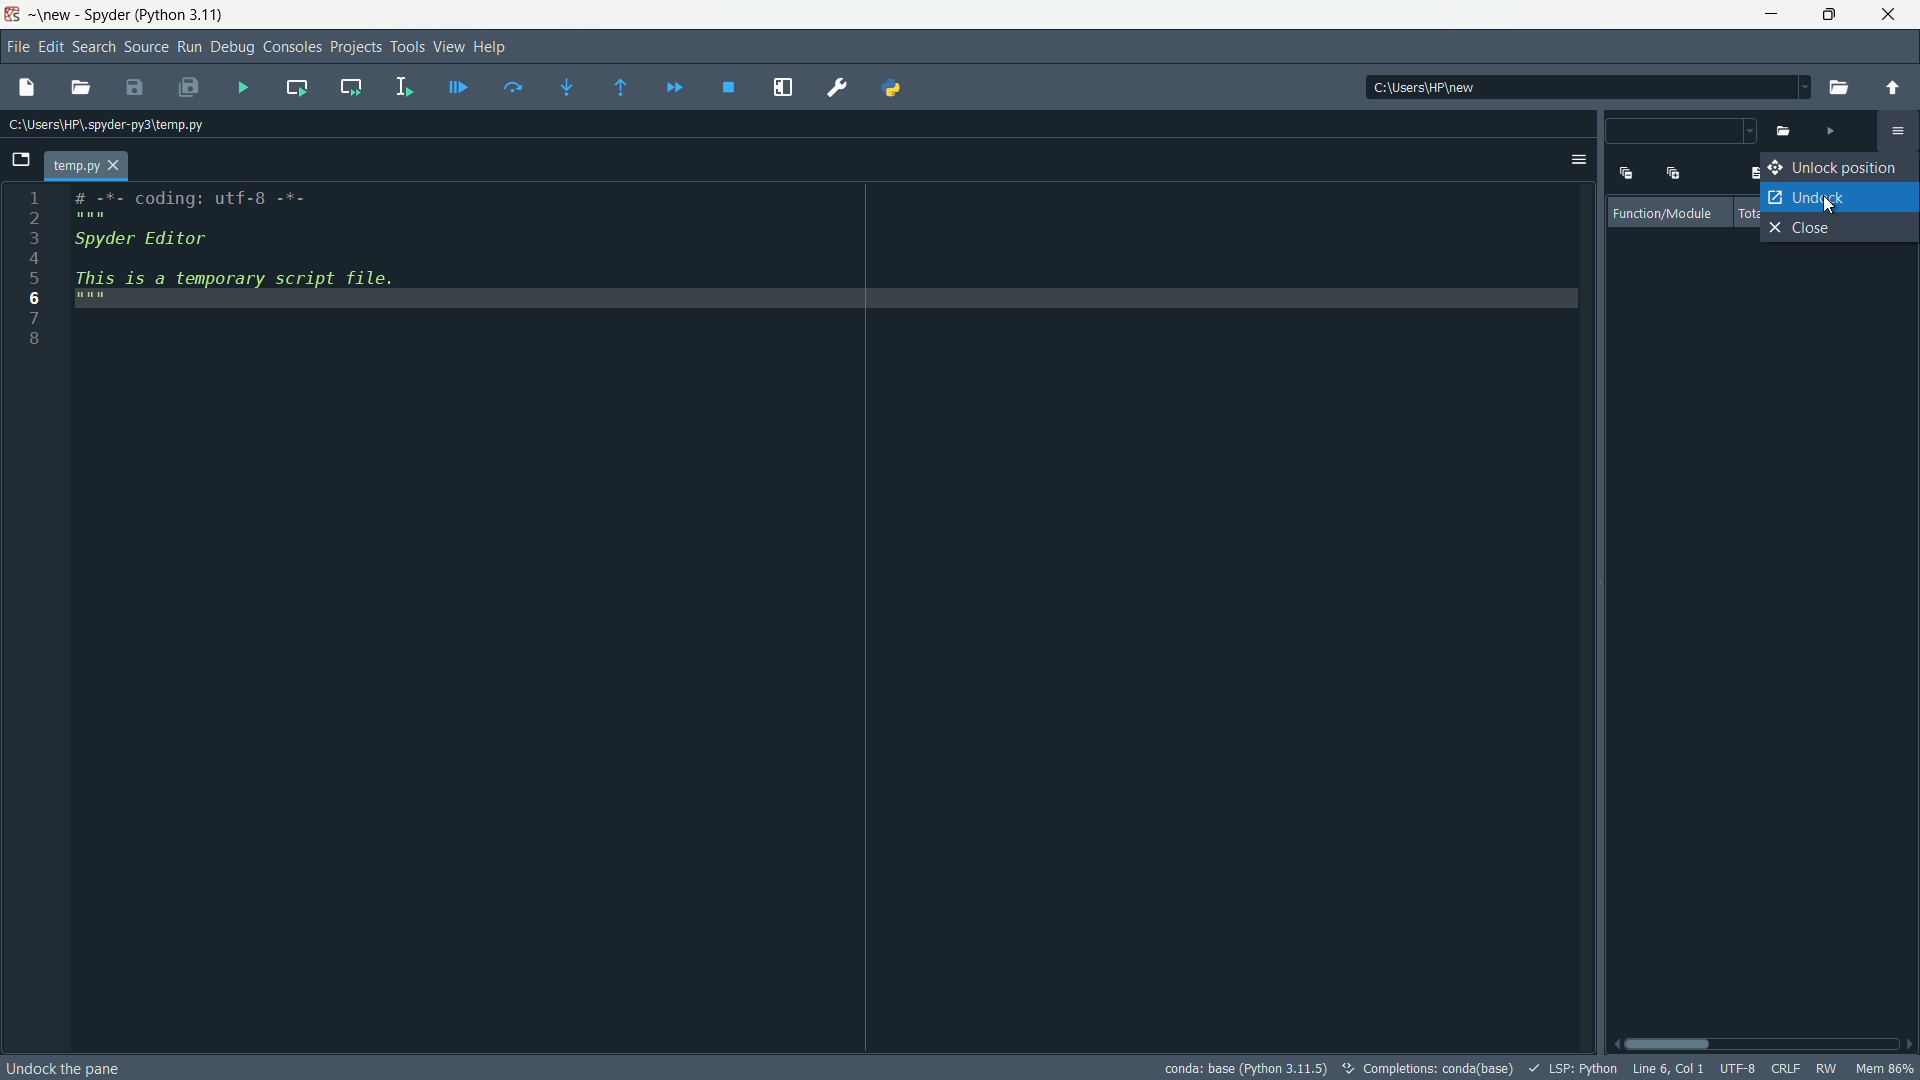 This screenshot has width=1920, height=1080. What do you see at coordinates (231, 48) in the screenshot?
I see `debug menu` at bounding box center [231, 48].